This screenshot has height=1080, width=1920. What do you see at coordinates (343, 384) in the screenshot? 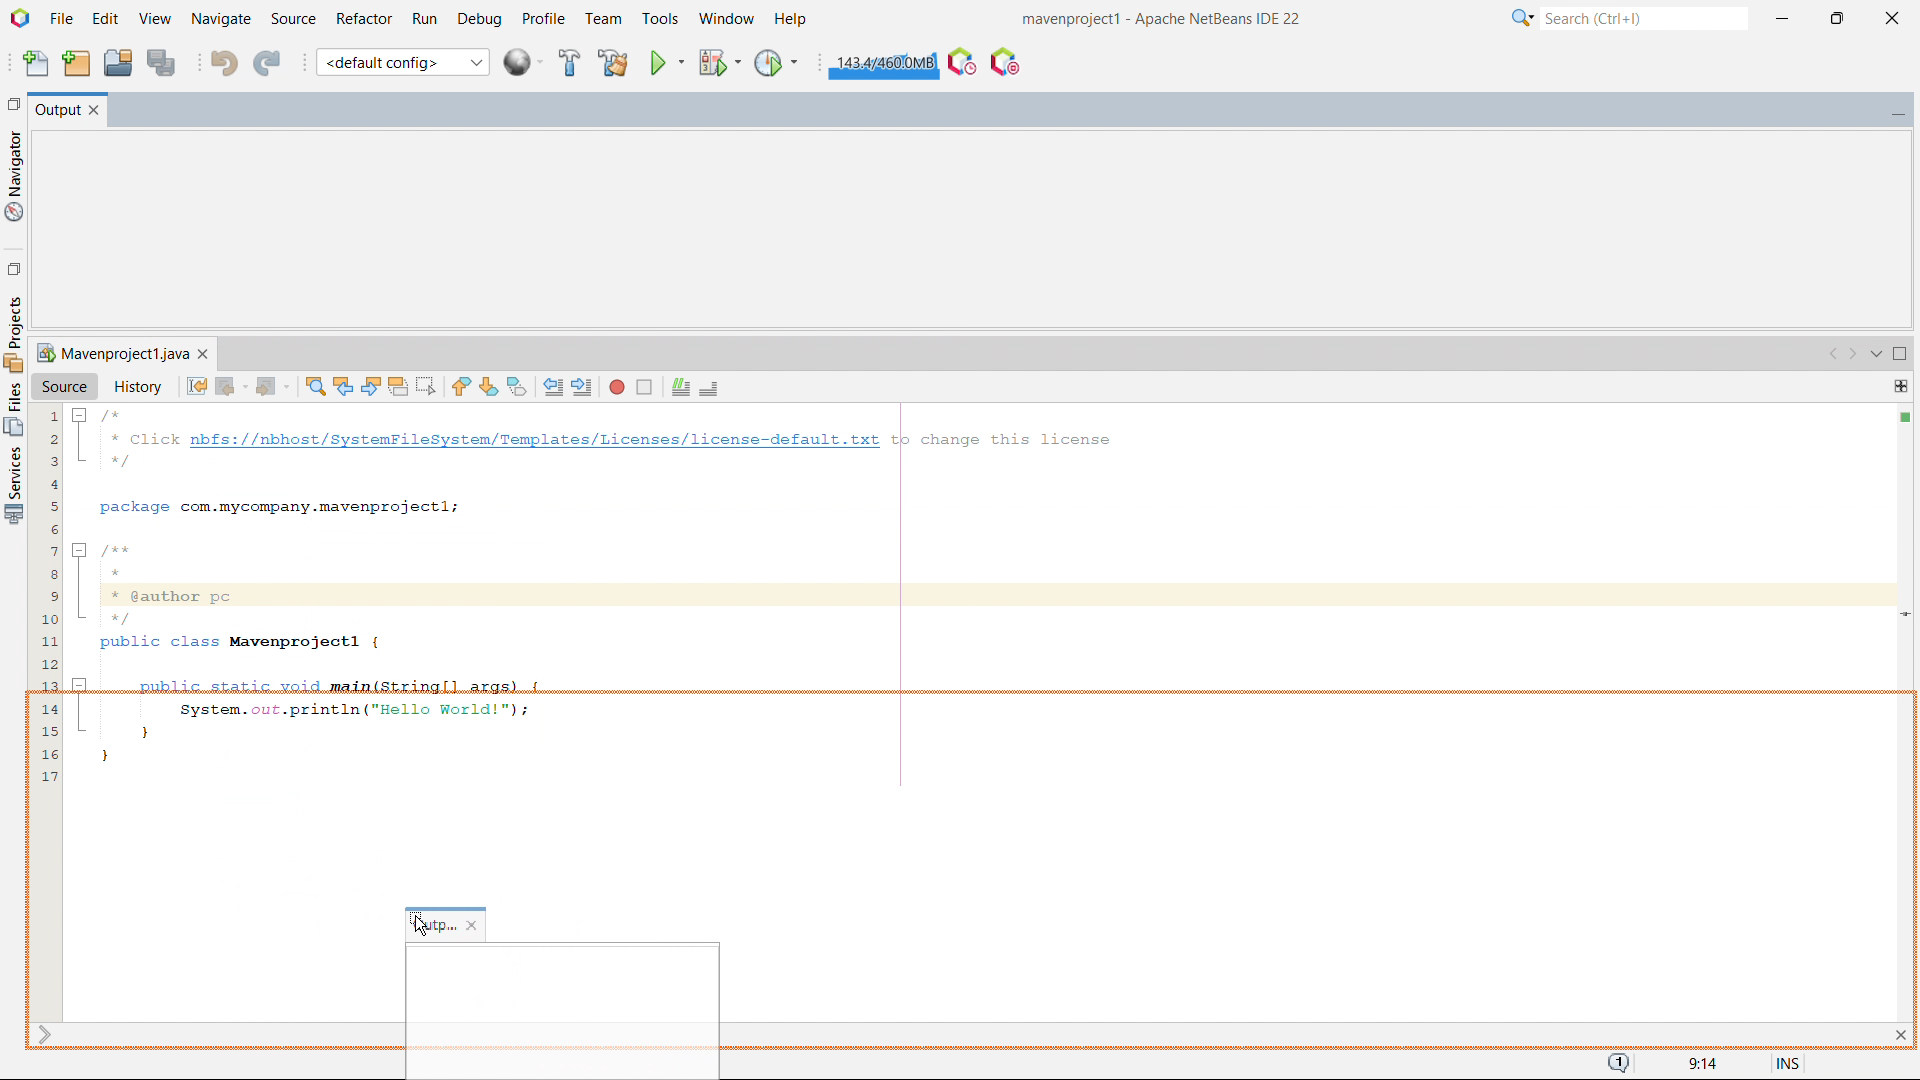
I see `find previous occurance` at bounding box center [343, 384].